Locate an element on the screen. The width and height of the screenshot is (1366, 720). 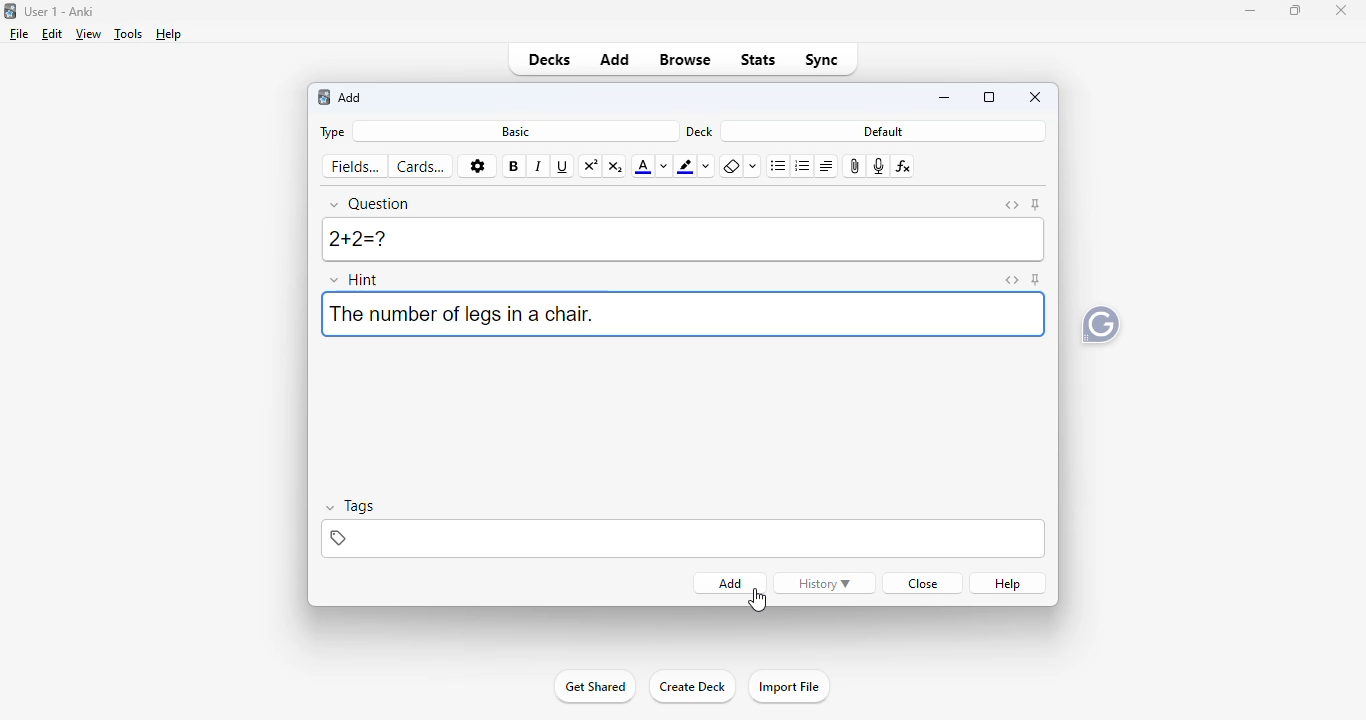
italic is located at coordinates (539, 167).